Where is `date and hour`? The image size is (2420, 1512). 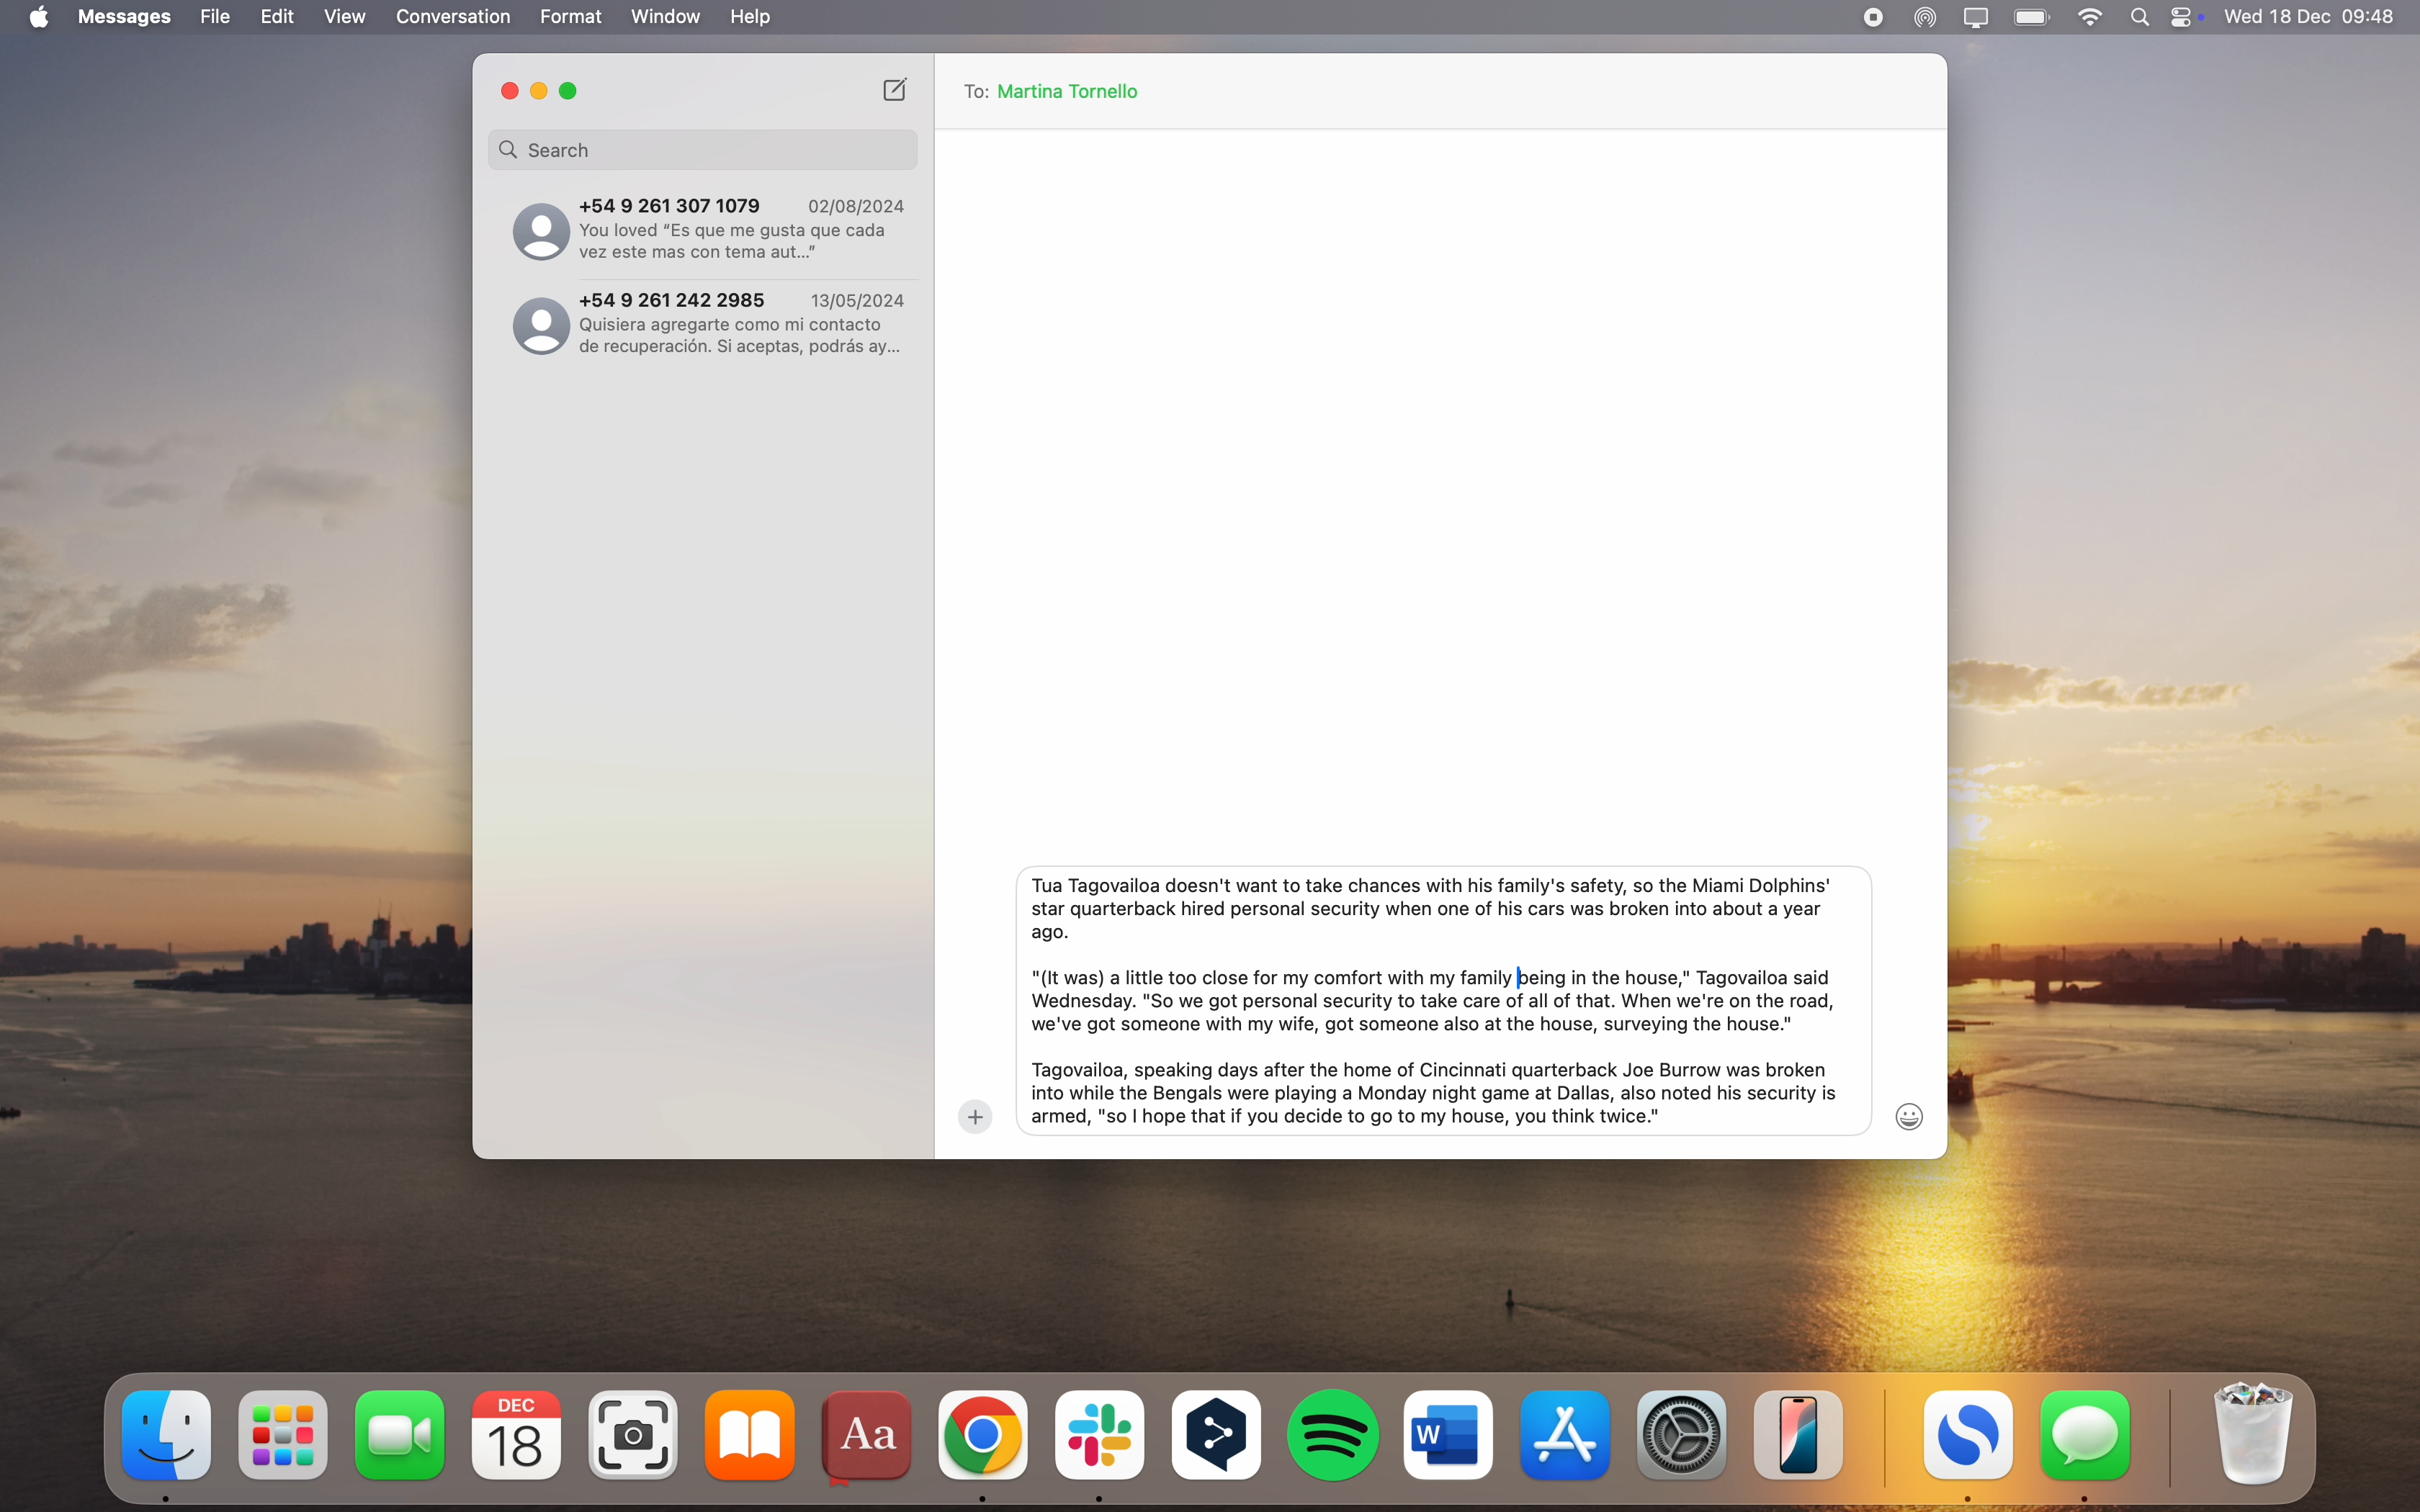
date and hour is located at coordinates (2312, 16).